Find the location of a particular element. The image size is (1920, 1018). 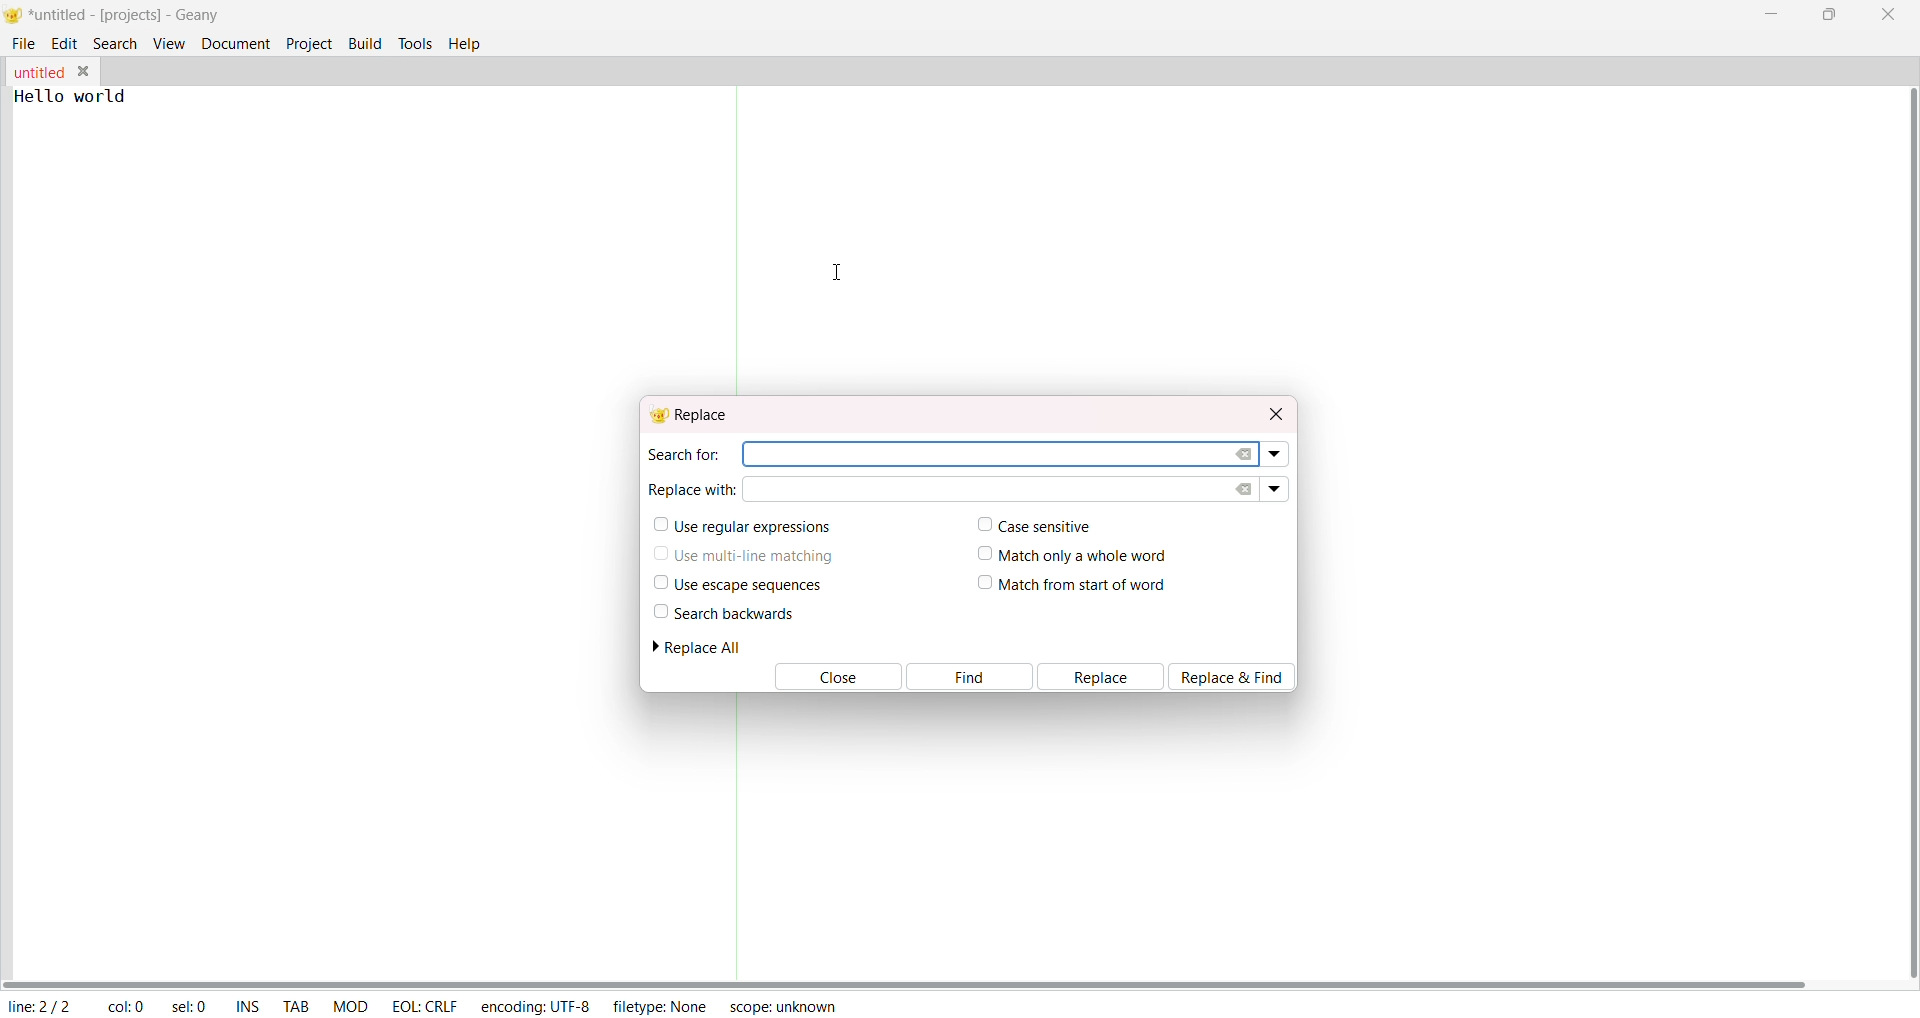

document is located at coordinates (236, 42).